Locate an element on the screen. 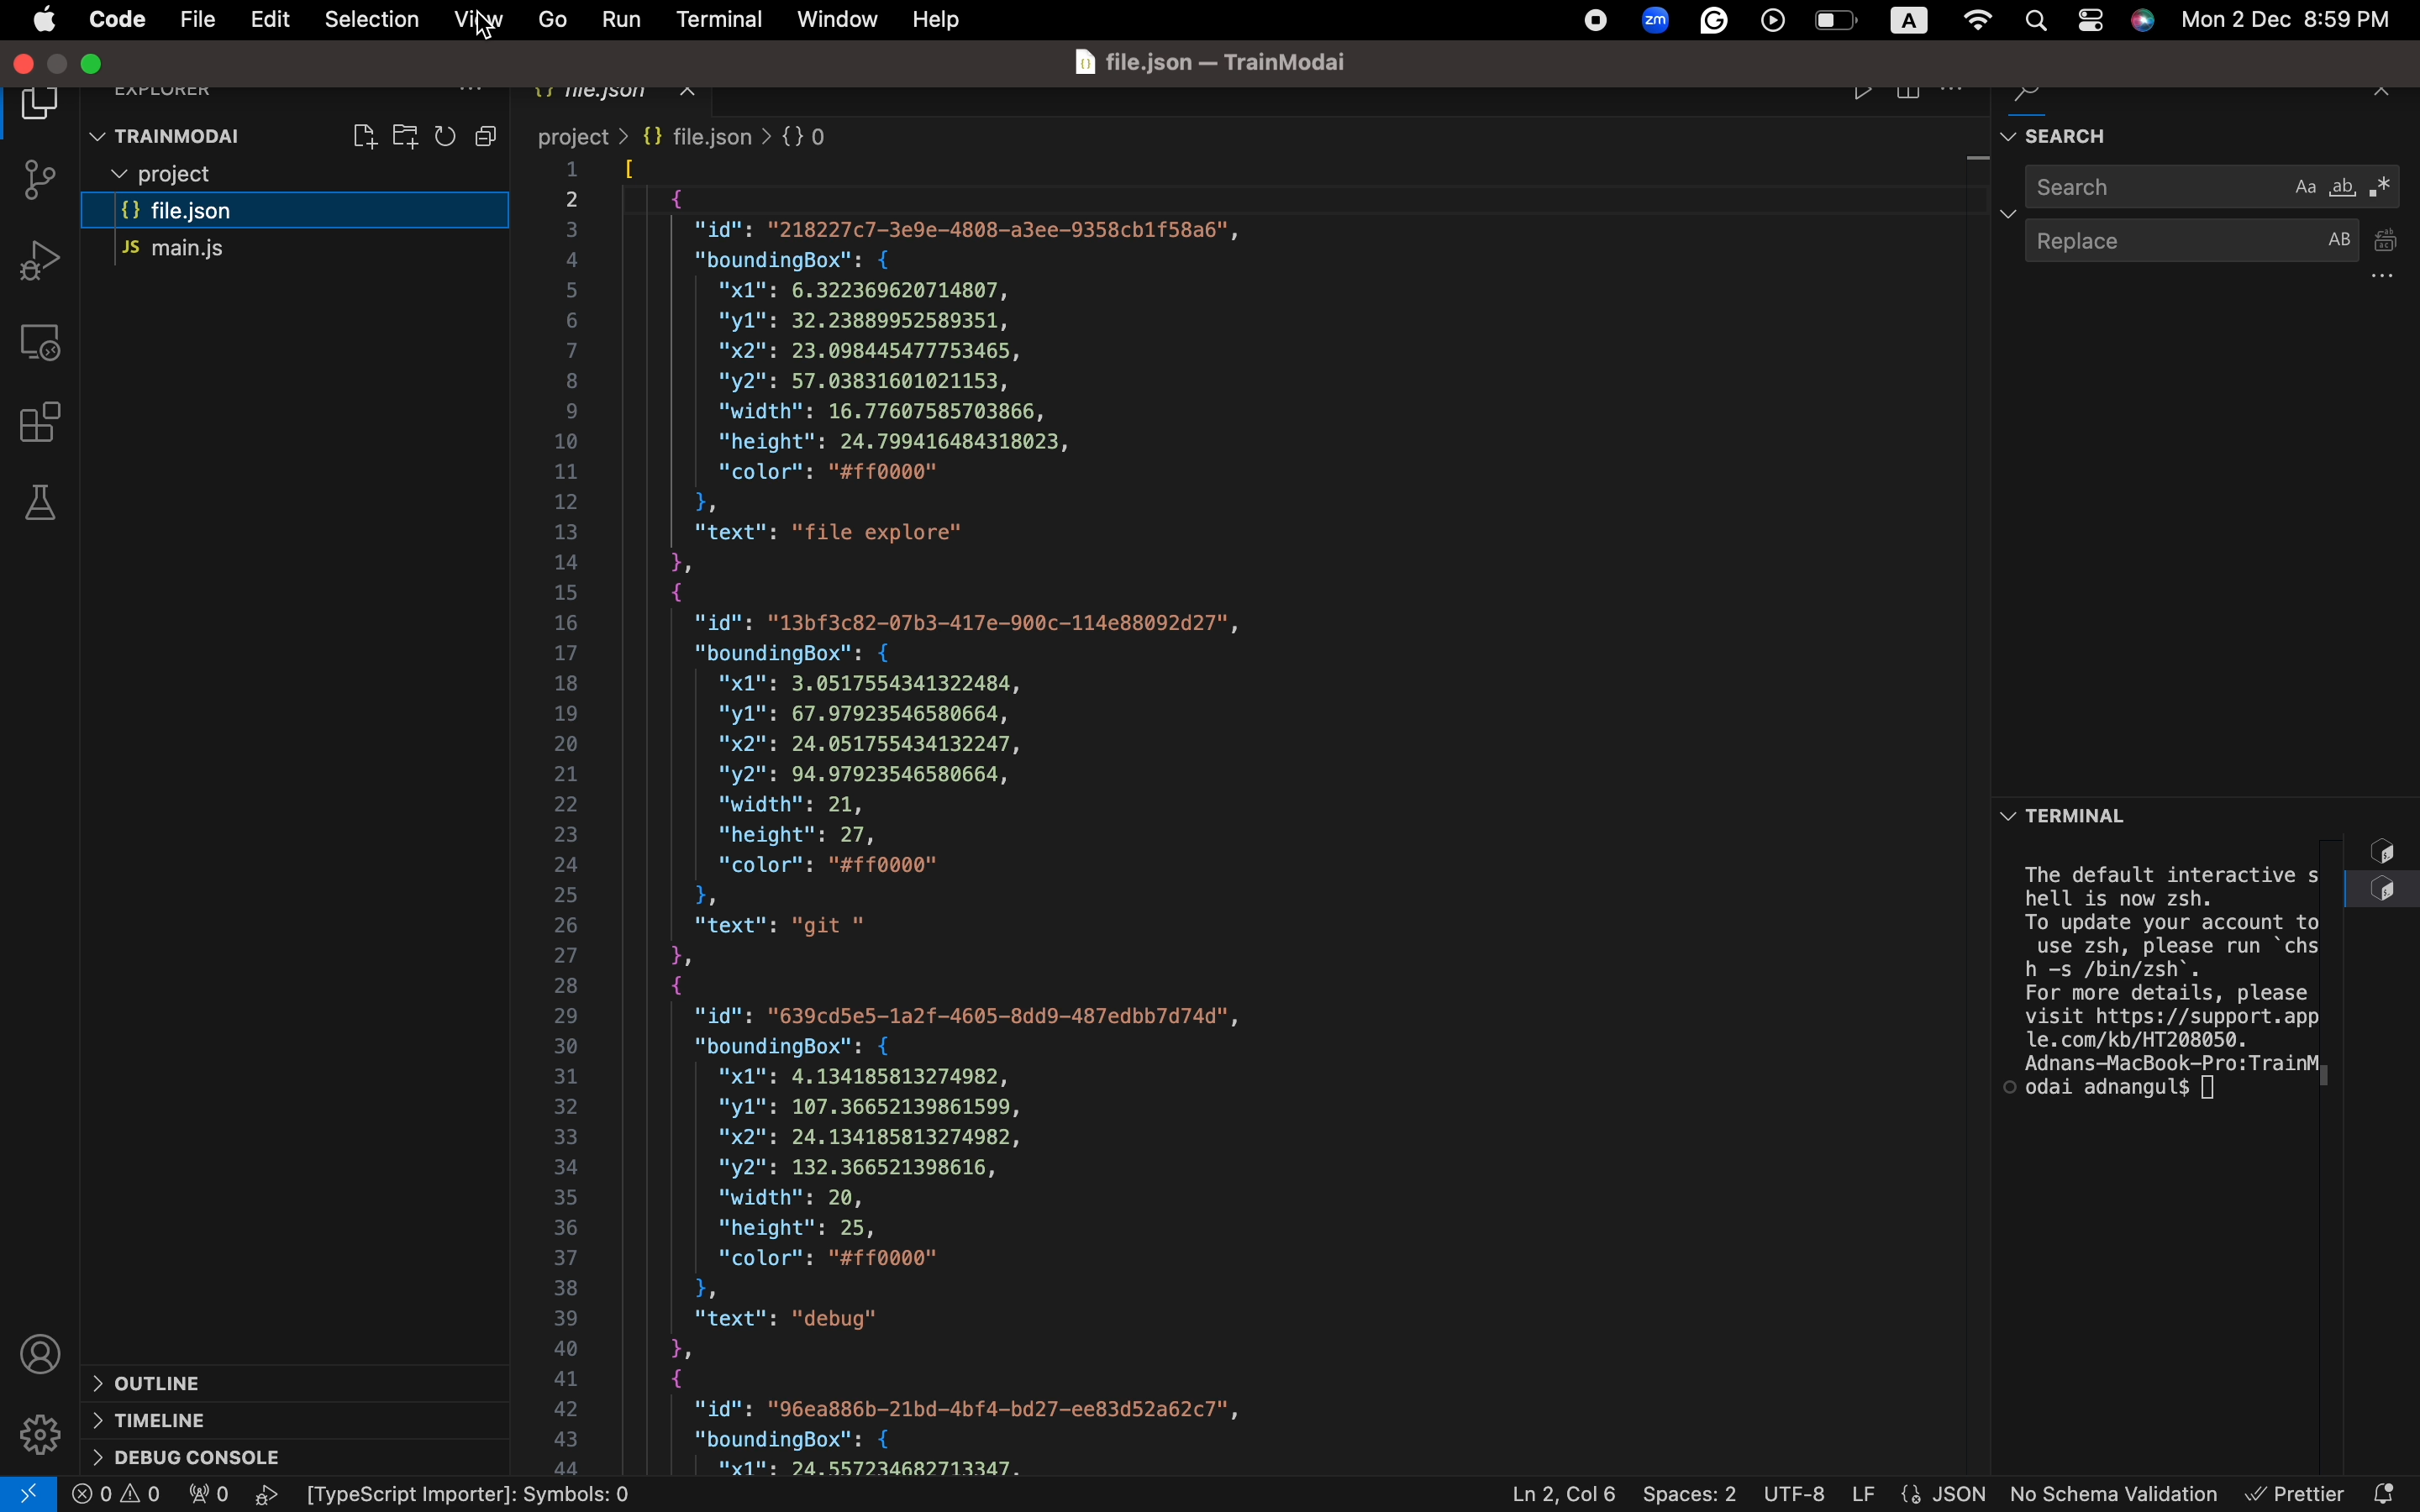 This screenshot has width=2420, height=1512. maximize is located at coordinates (59, 57).